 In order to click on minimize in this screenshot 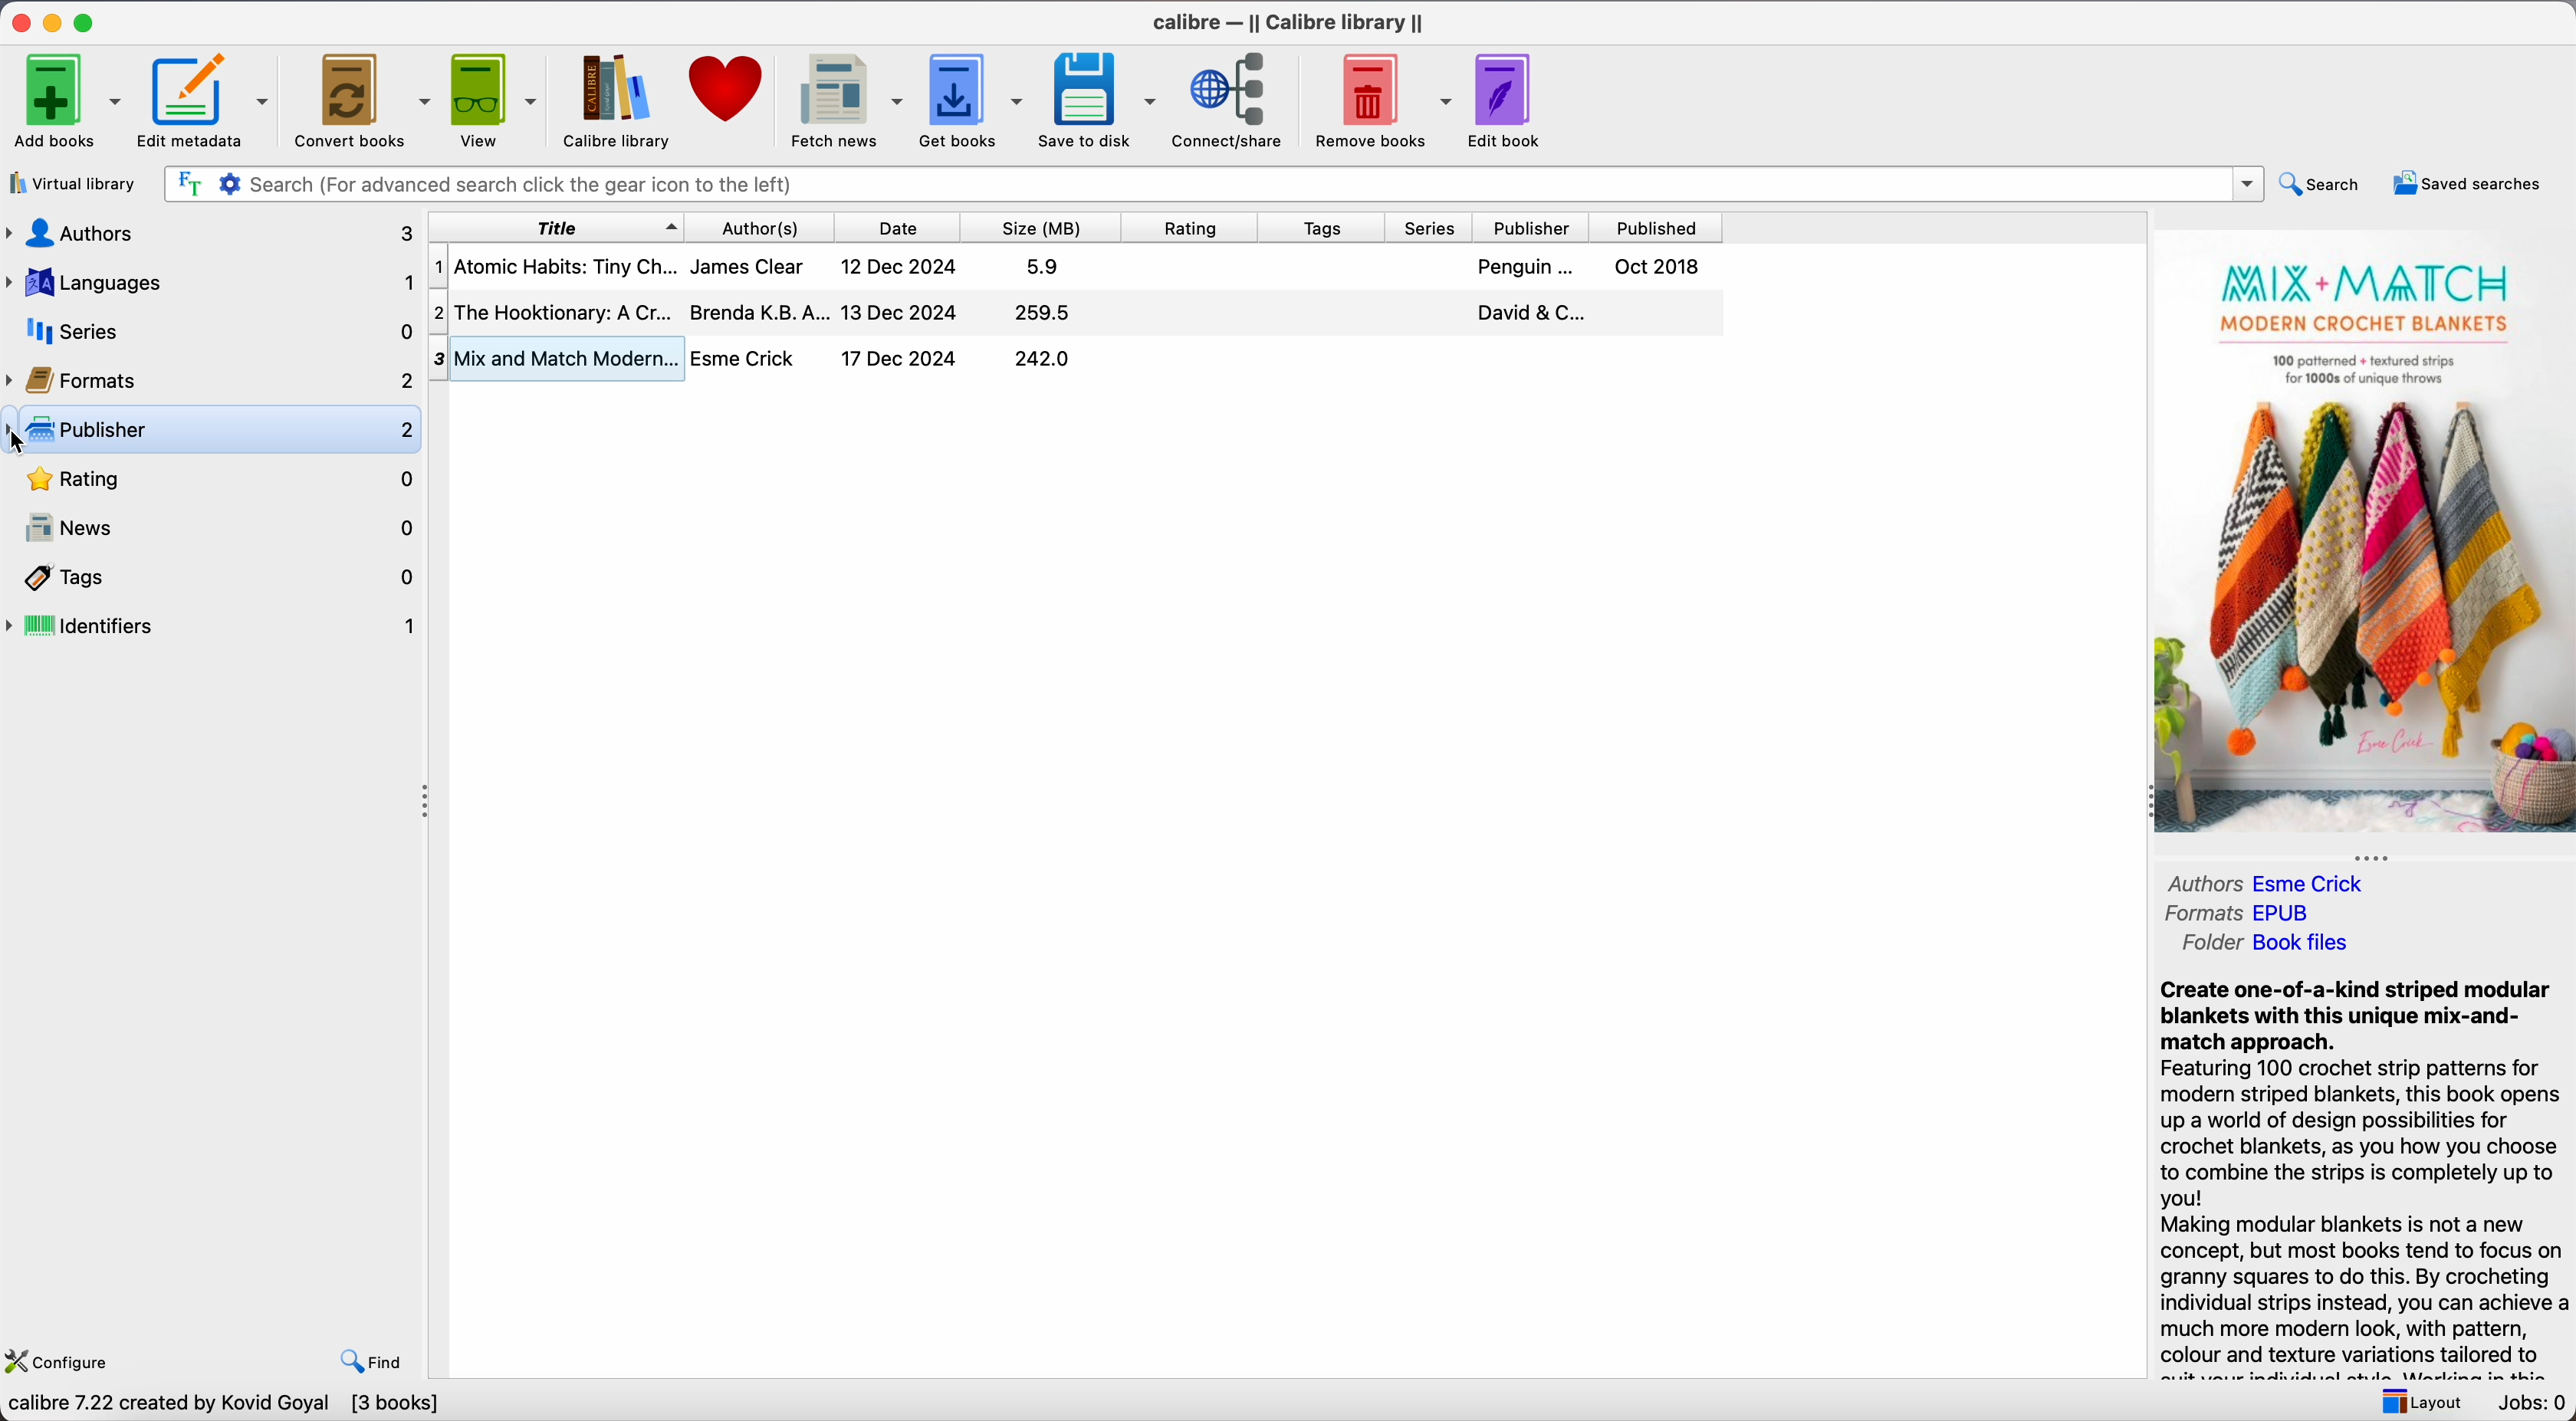, I will do `click(53, 22)`.